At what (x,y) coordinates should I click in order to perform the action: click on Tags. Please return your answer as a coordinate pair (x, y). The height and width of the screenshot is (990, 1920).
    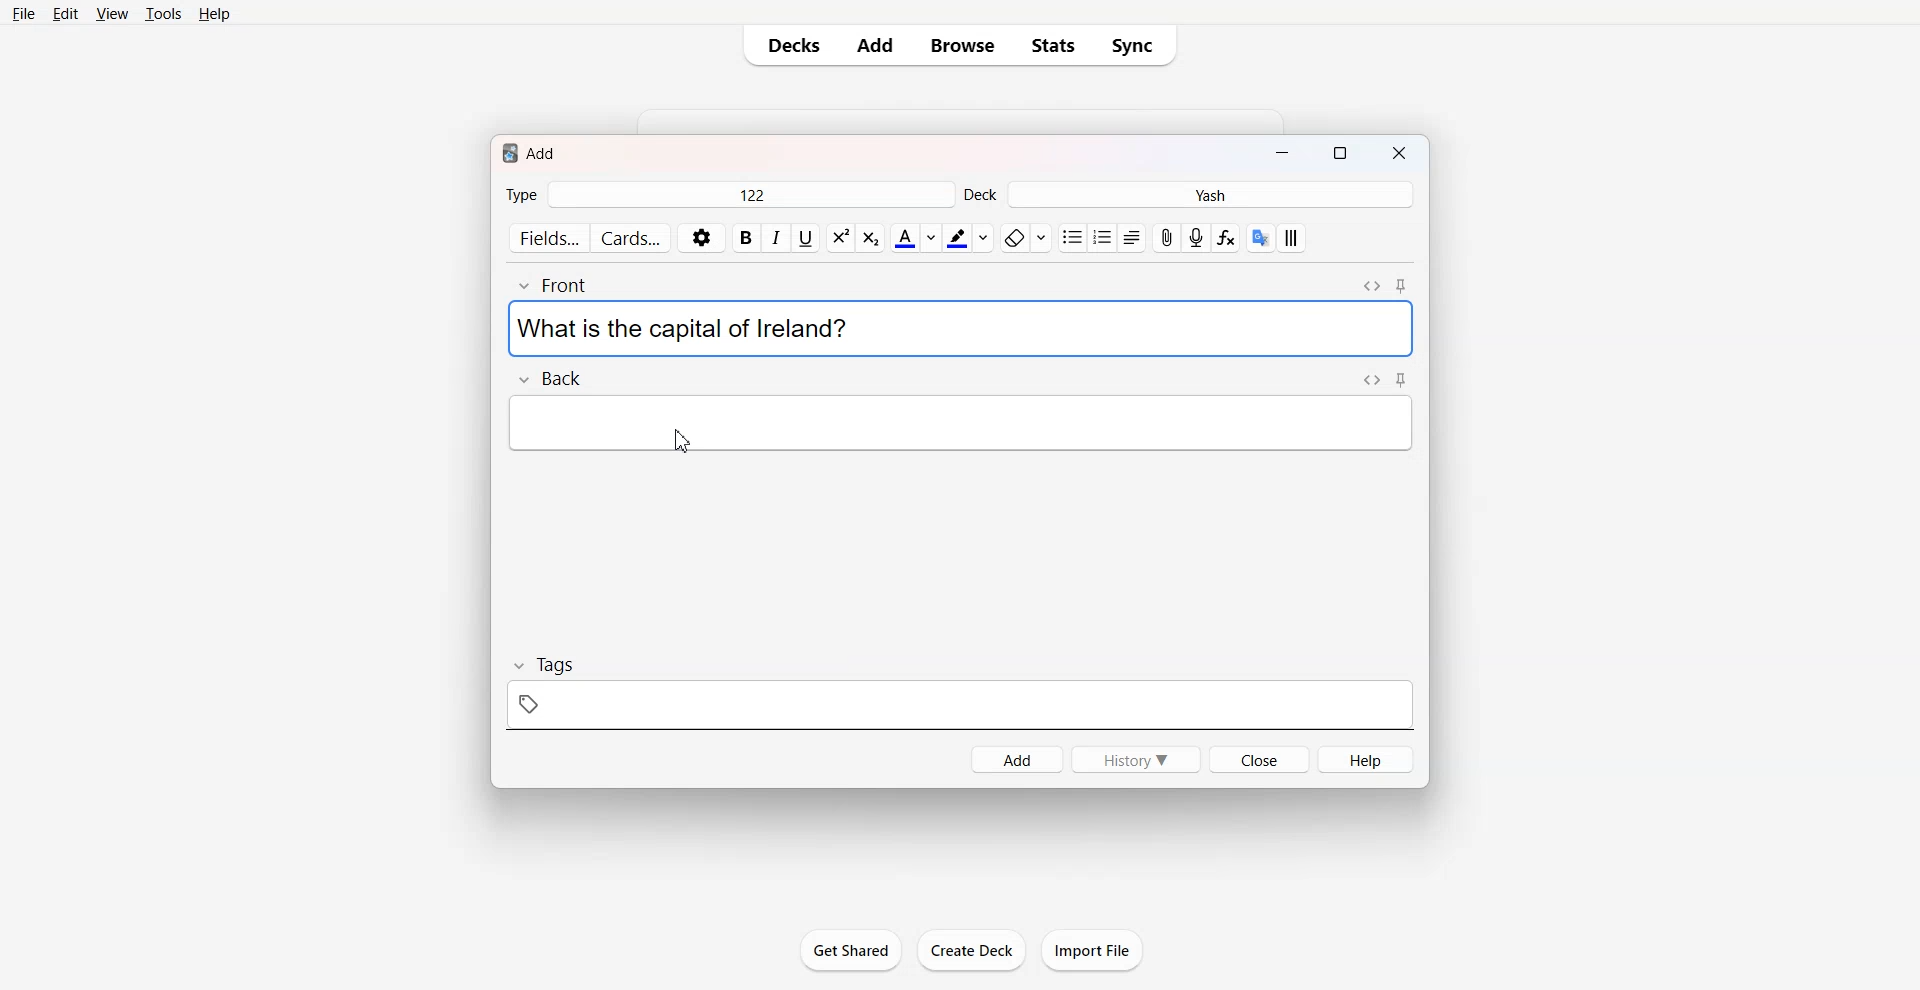
    Looking at the image, I should click on (961, 692).